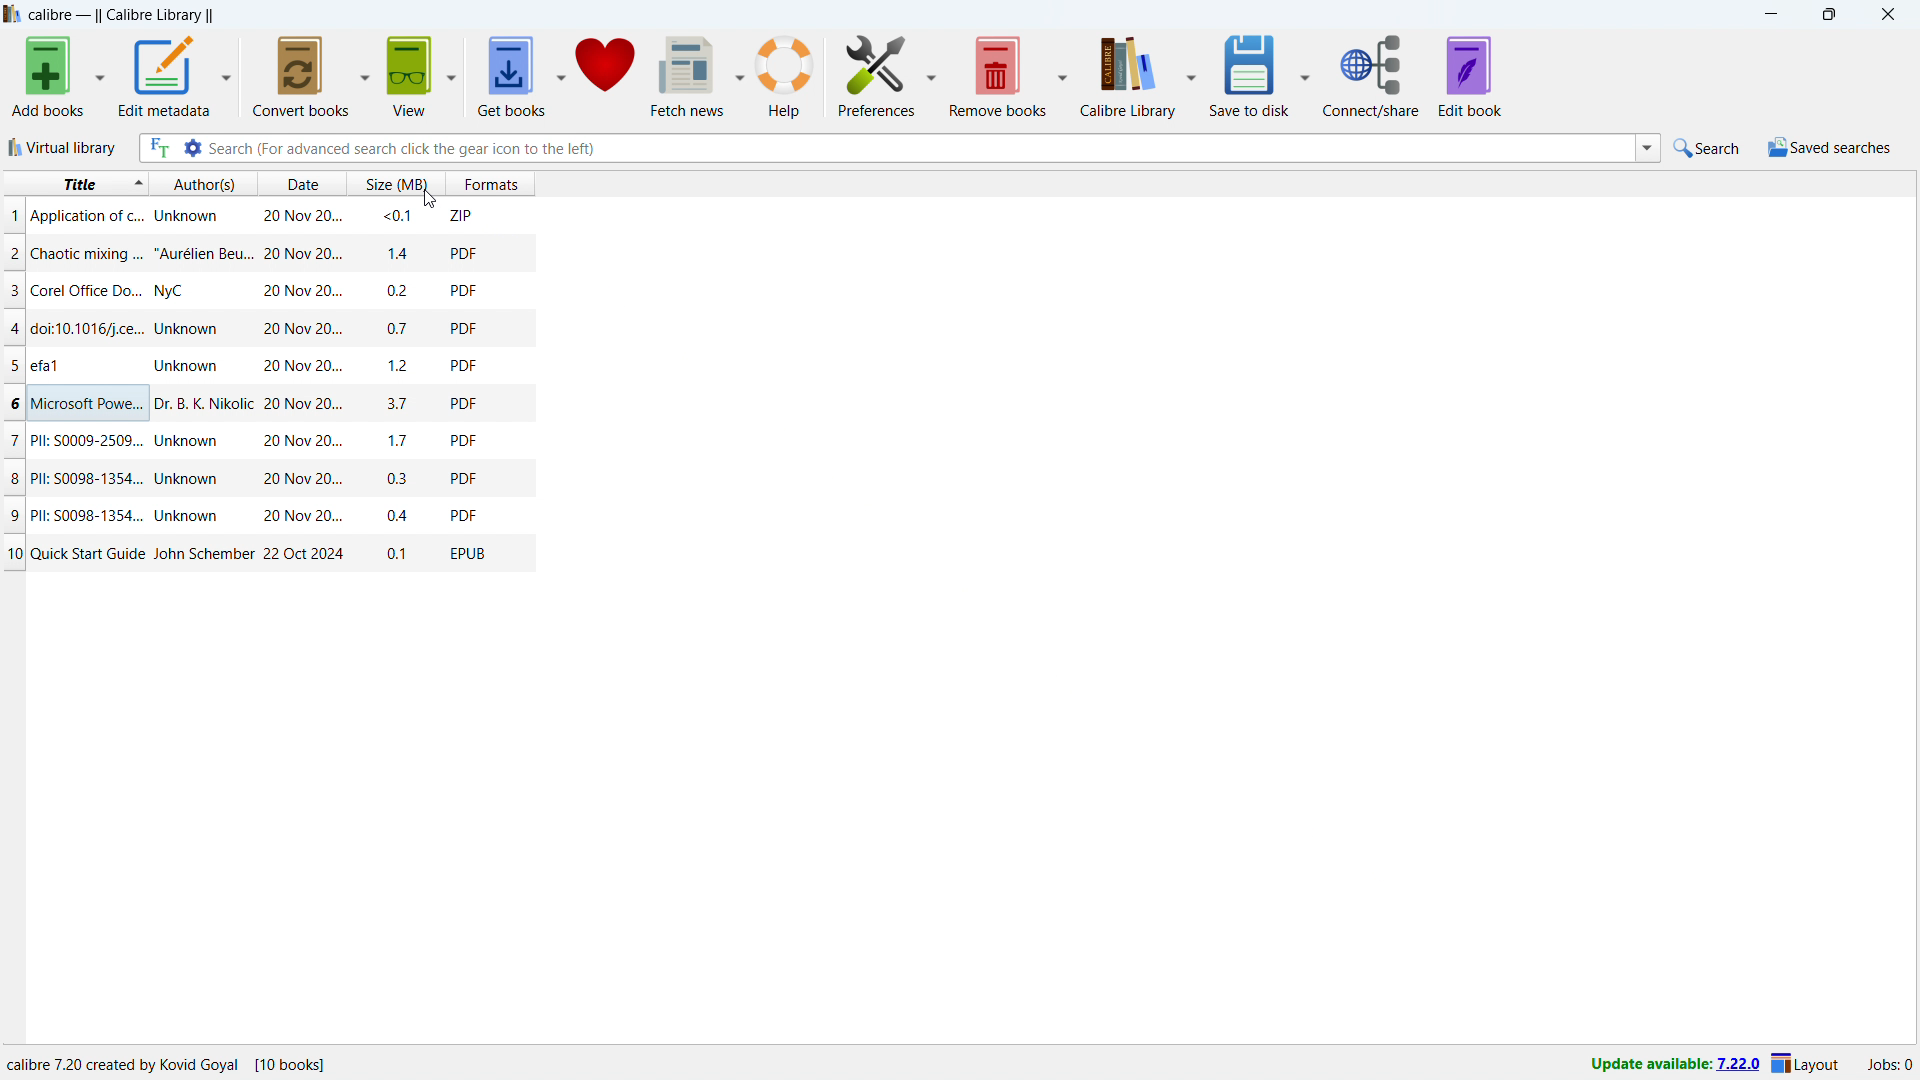 The image size is (1920, 1080). I want to click on cursor, so click(426, 201).